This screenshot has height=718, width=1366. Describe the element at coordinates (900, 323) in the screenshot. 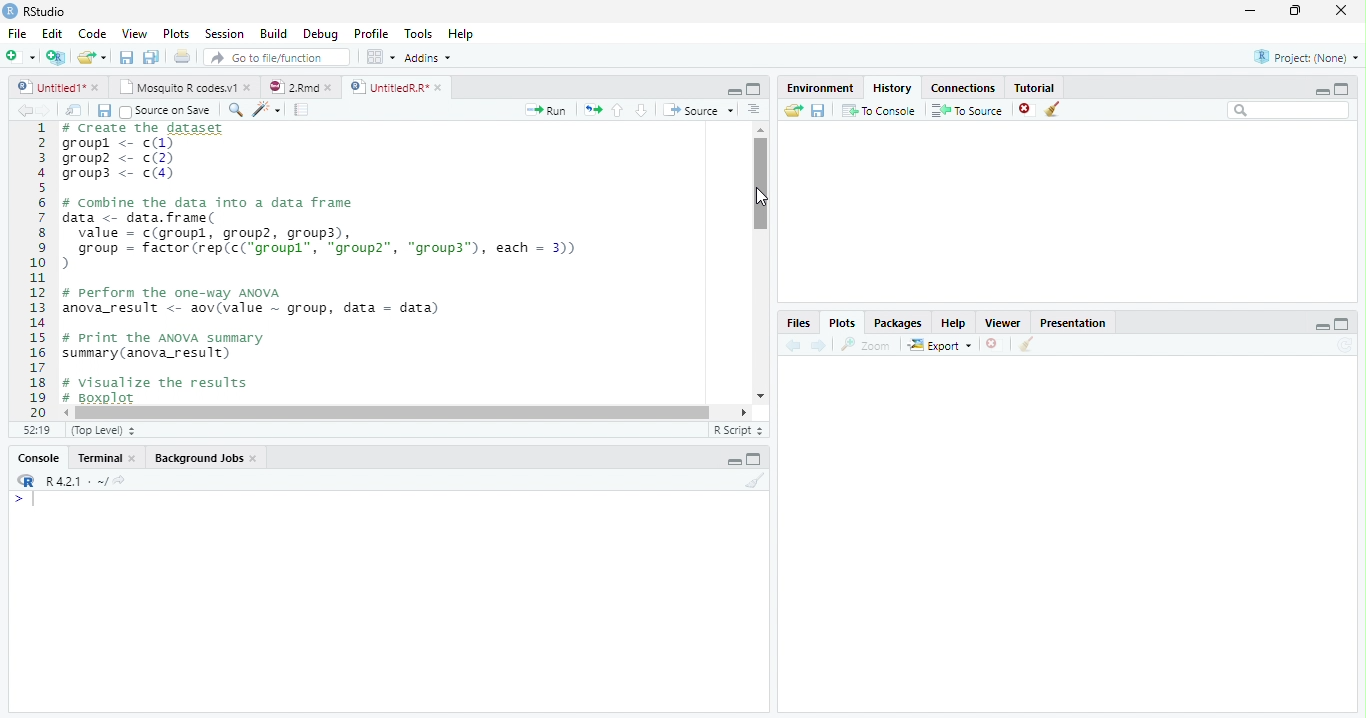

I see `Packages` at that location.